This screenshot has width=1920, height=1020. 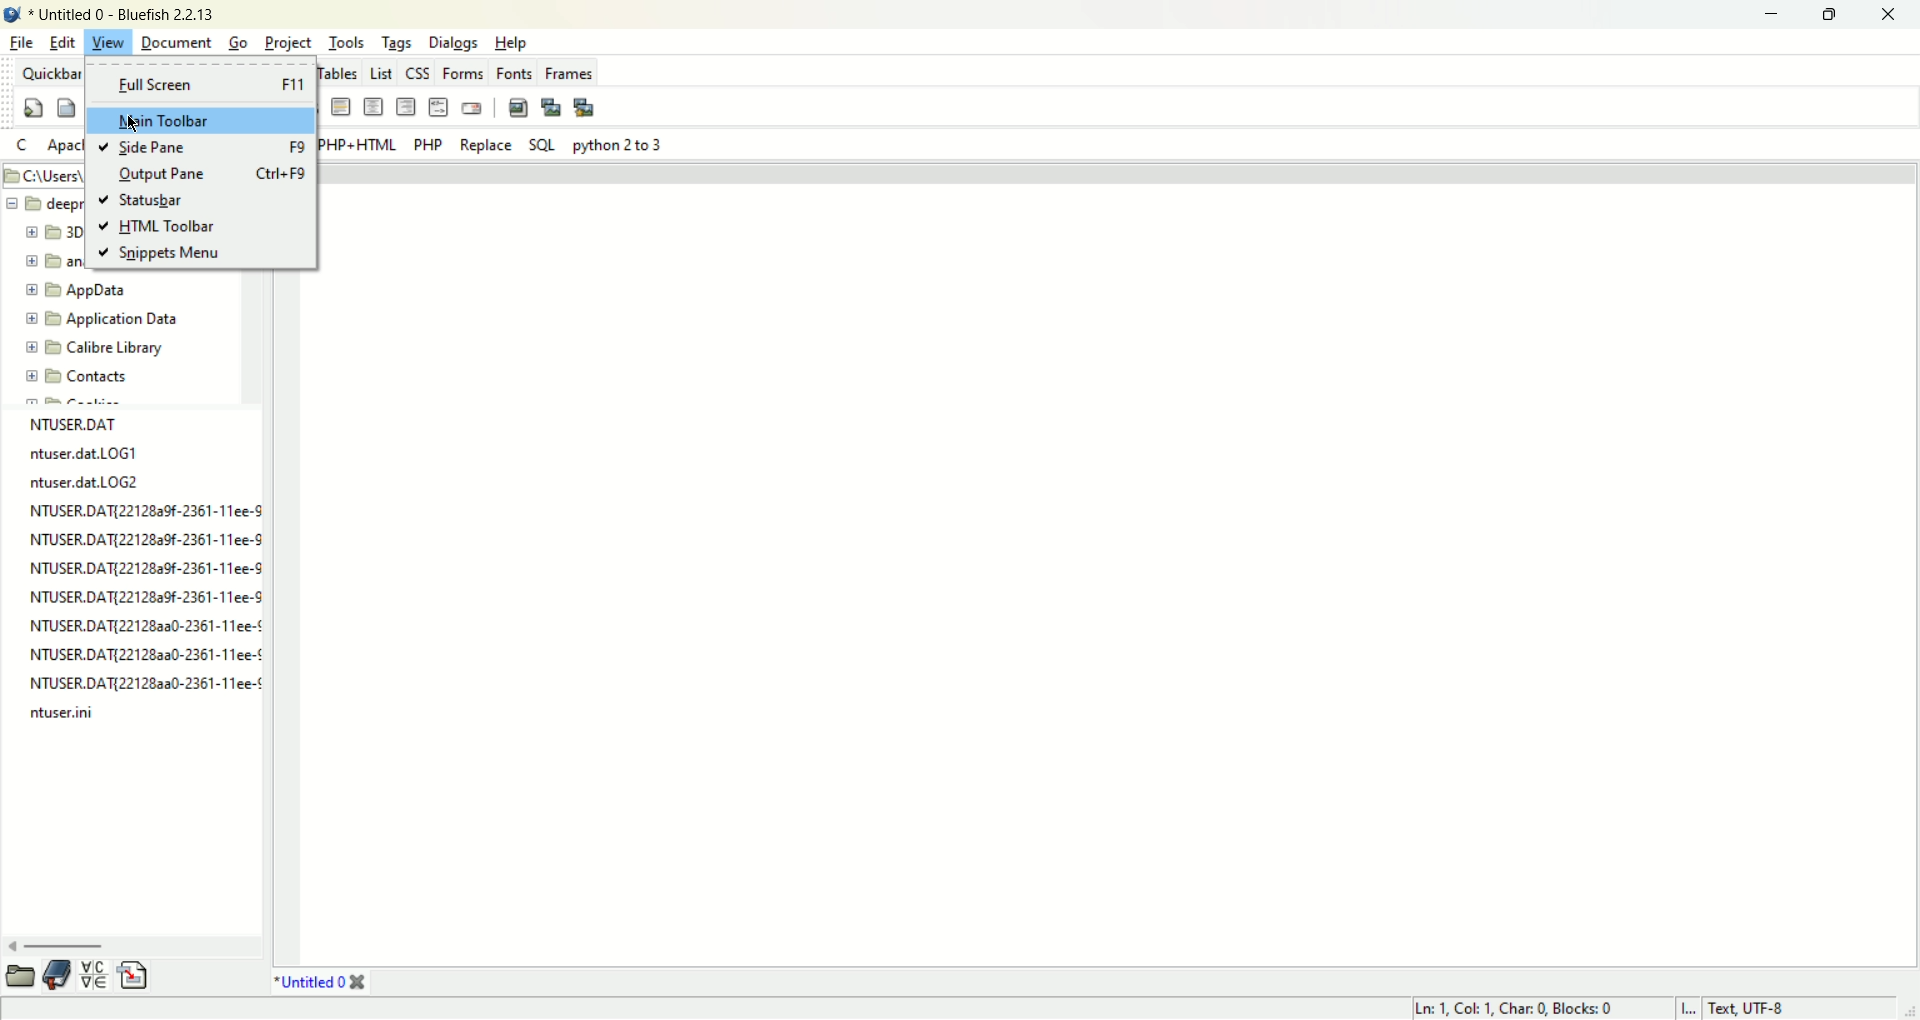 I want to click on fullscreen, so click(x=200, y=85).